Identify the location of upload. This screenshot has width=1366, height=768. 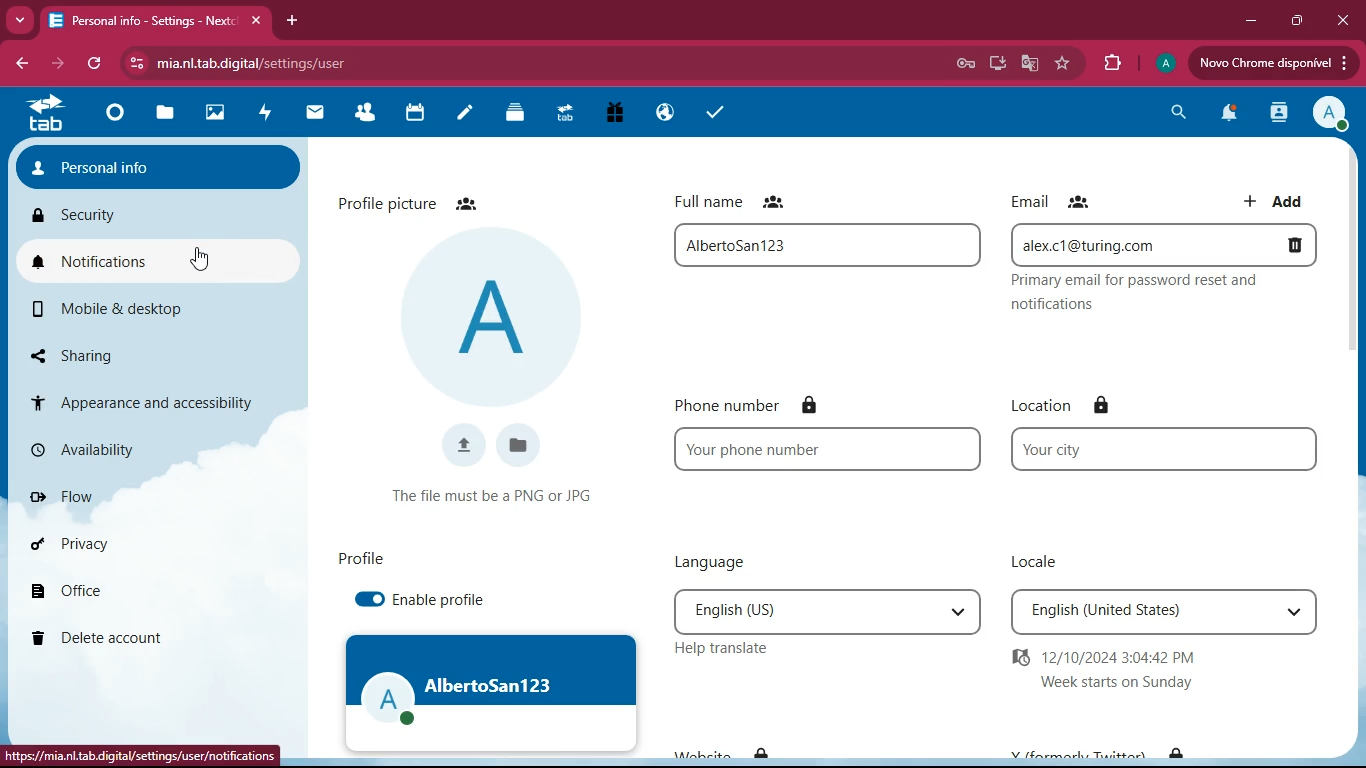
(458, 445).